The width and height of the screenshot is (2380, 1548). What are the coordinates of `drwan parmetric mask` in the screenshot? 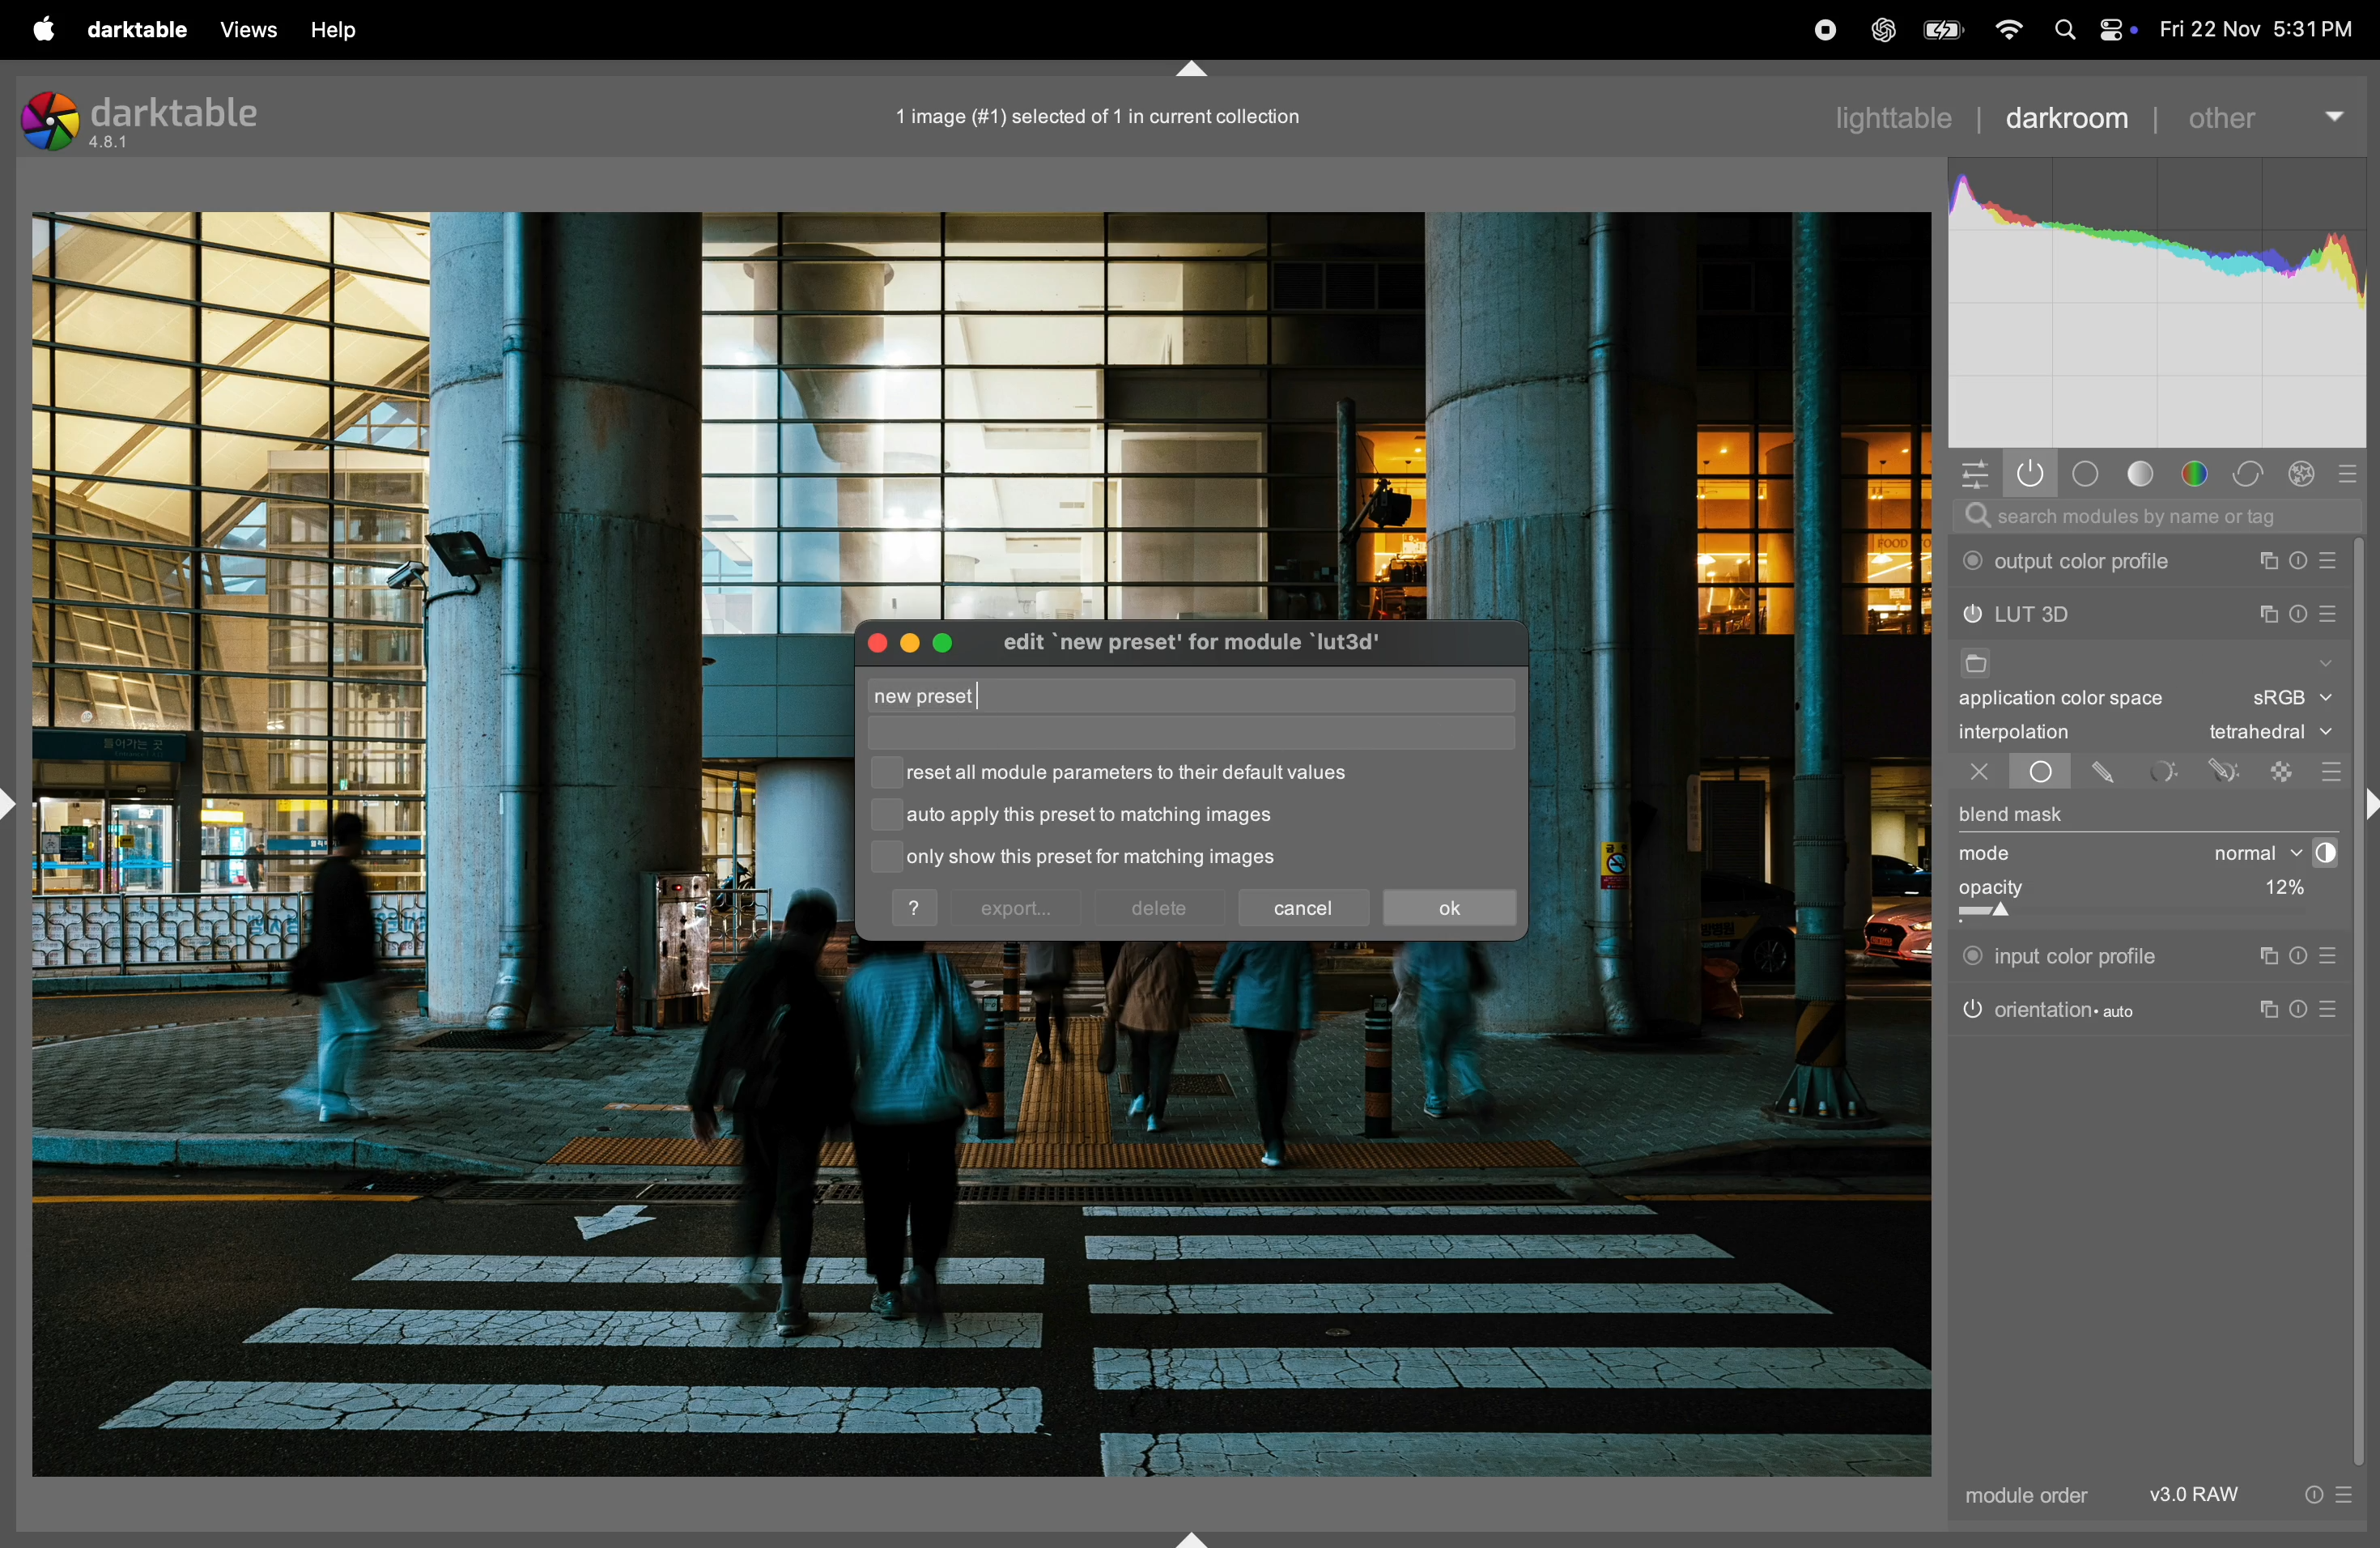 It's located at (2229, 768).